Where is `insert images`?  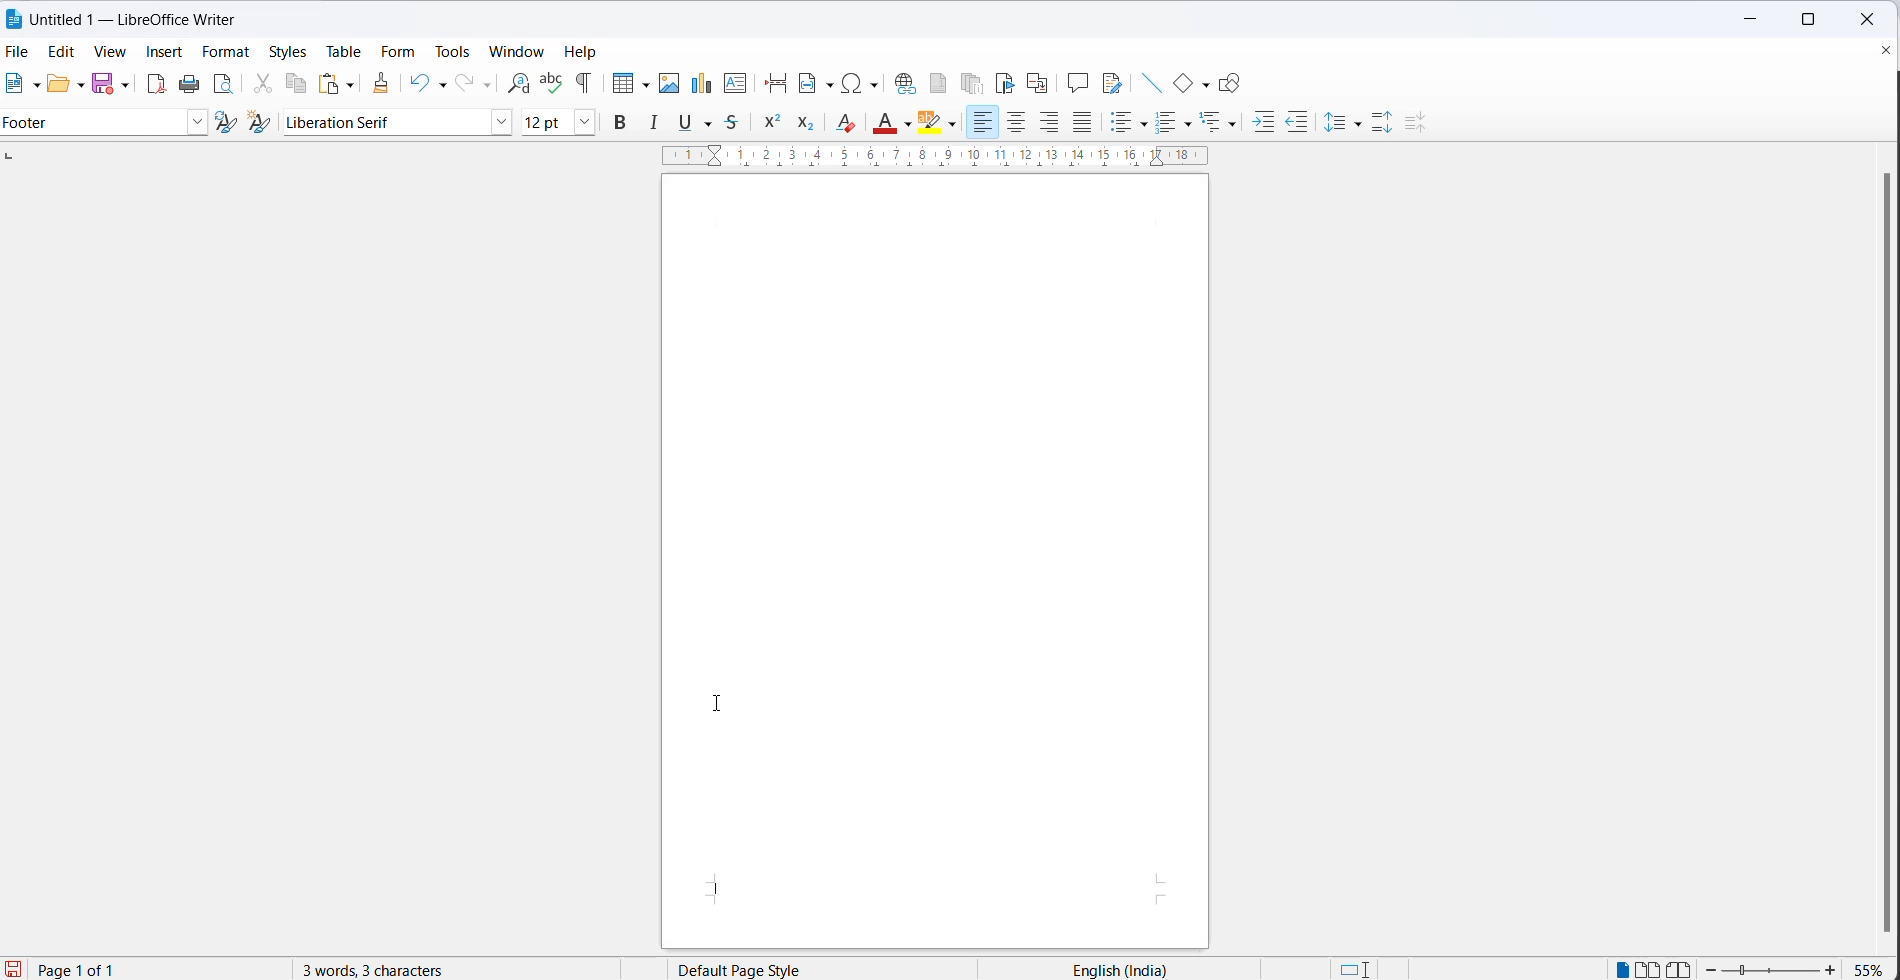 insert images is located at coordinates (669, 85).